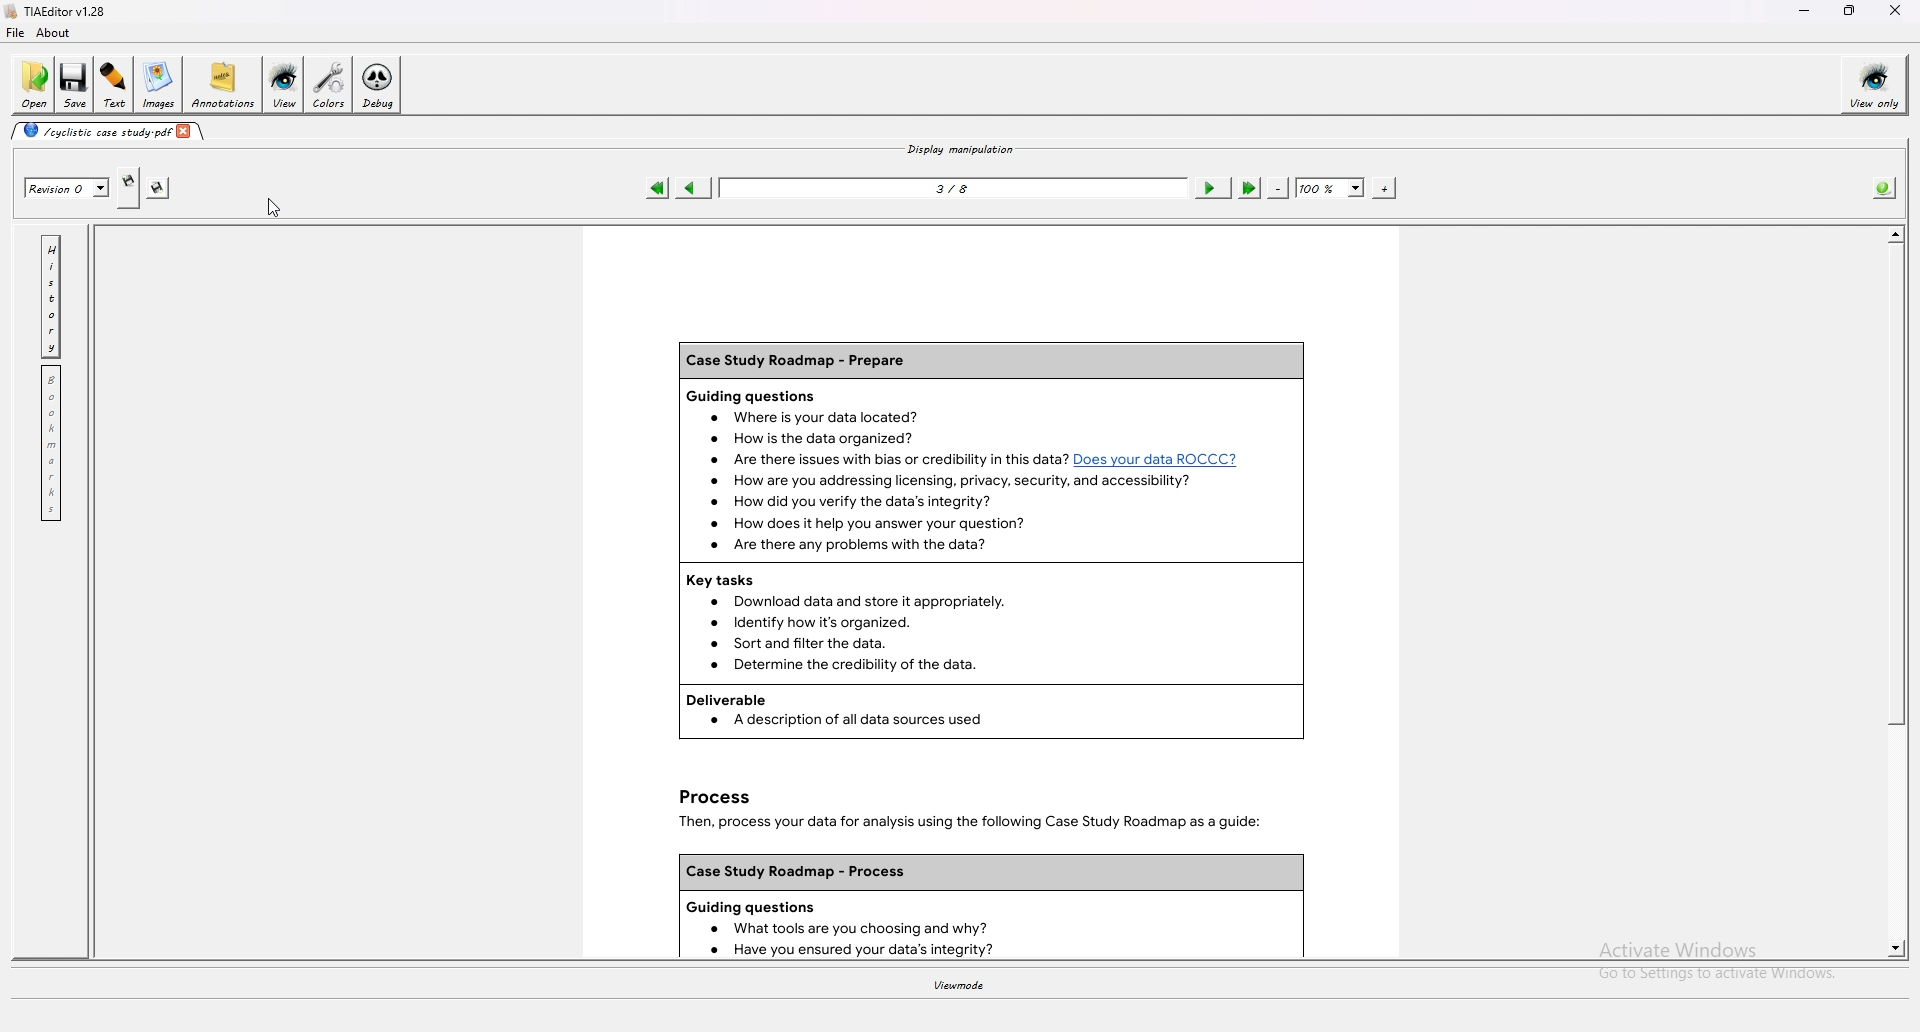 The width and height of the screenshot is (1920, 1032). I want to click on zoom in, so click(1384, 188).